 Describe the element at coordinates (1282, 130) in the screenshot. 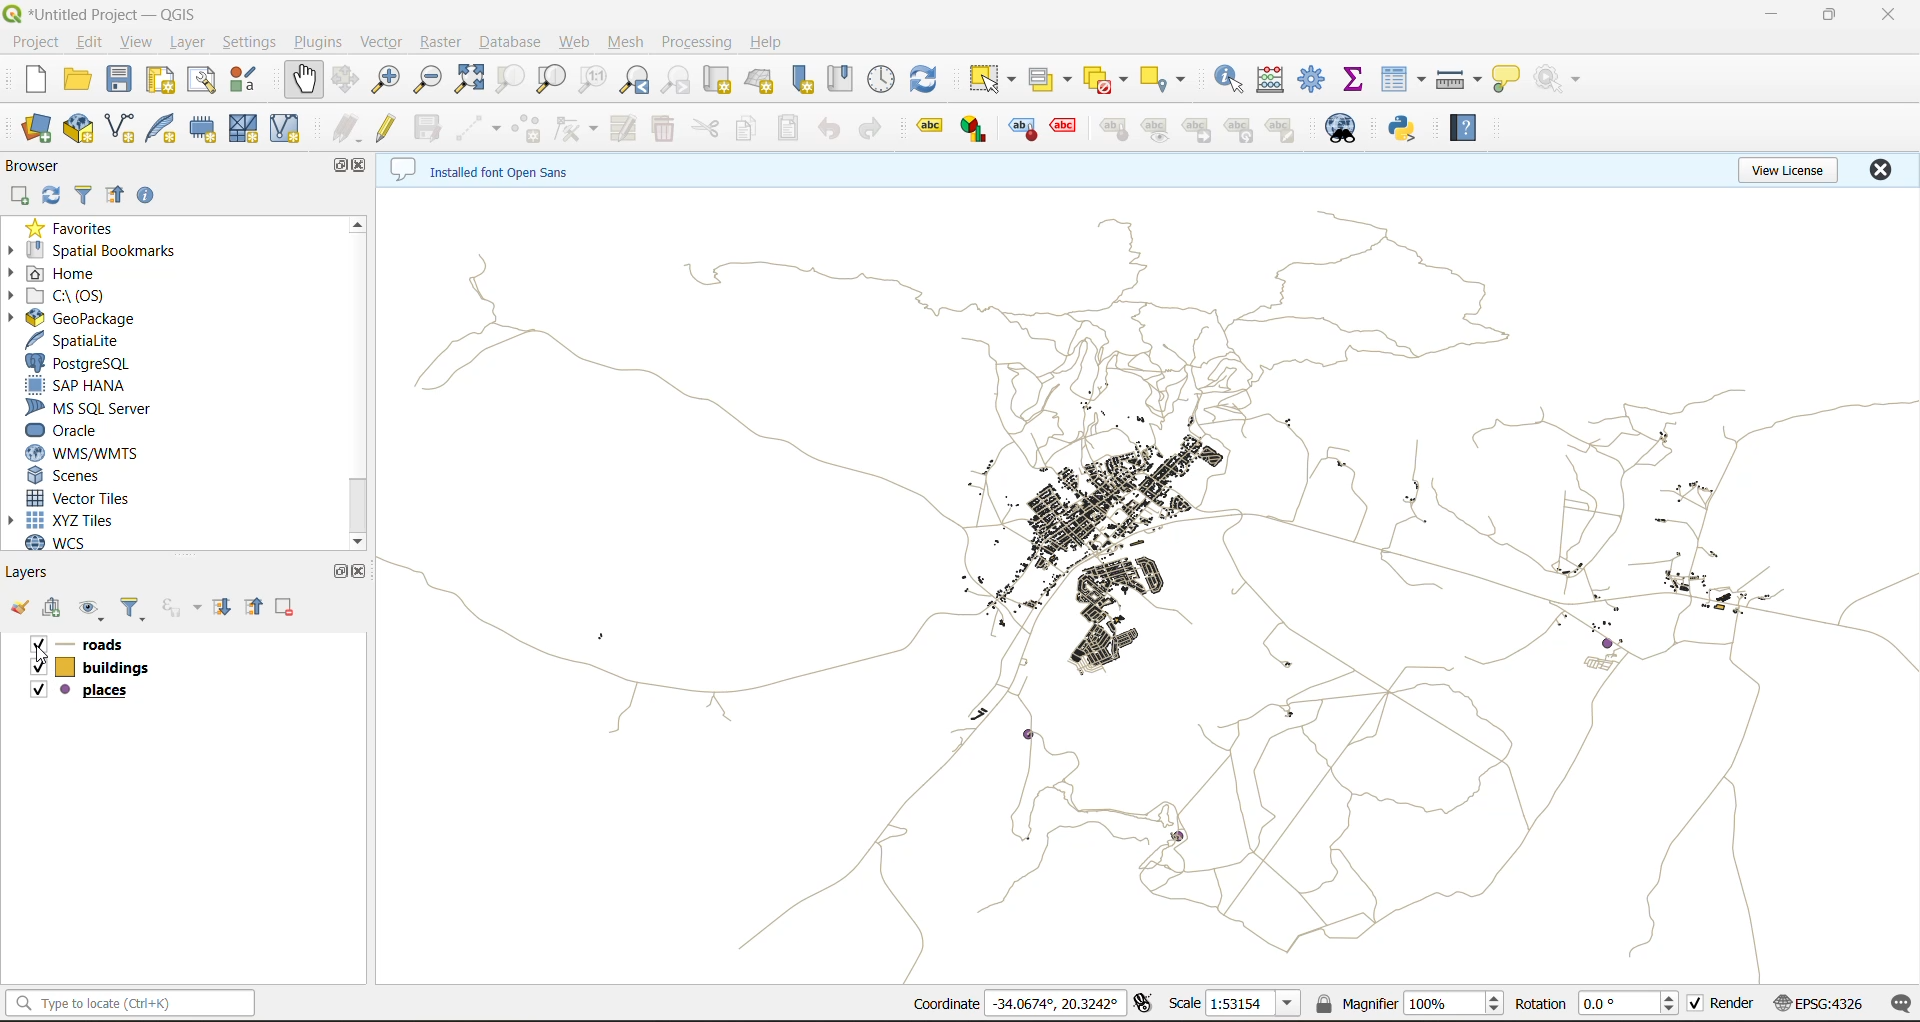

I see `labels toolbar 9` at that location.